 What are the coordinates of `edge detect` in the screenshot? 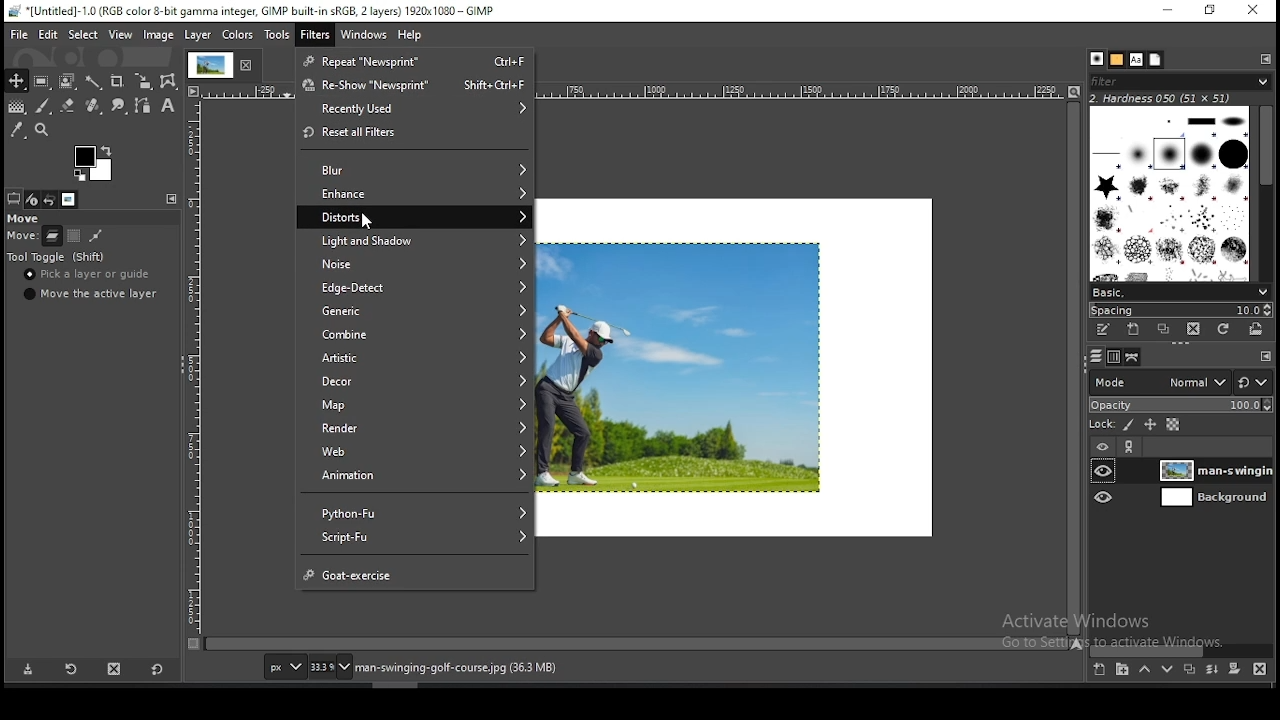 It's located at (415, 287).